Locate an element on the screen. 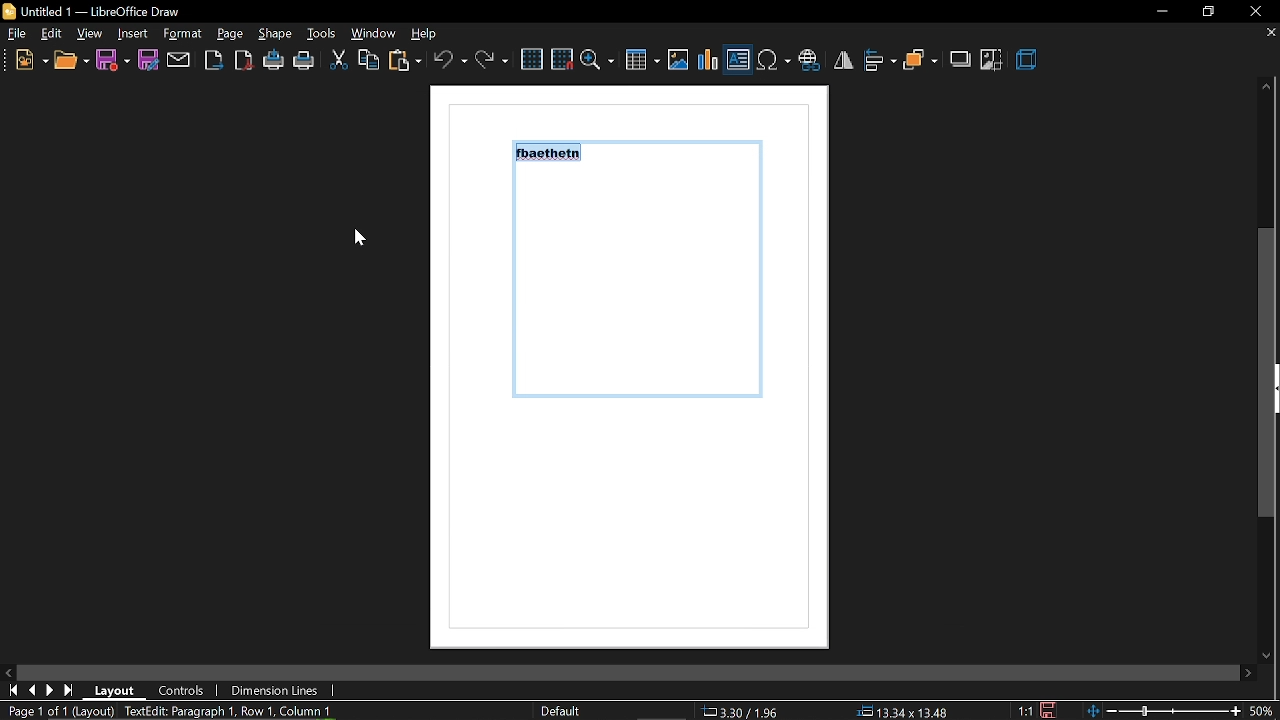 Image resolution: width=1280 pixels, height=720 pixels. insert chart is located at coordinates (709, 61).